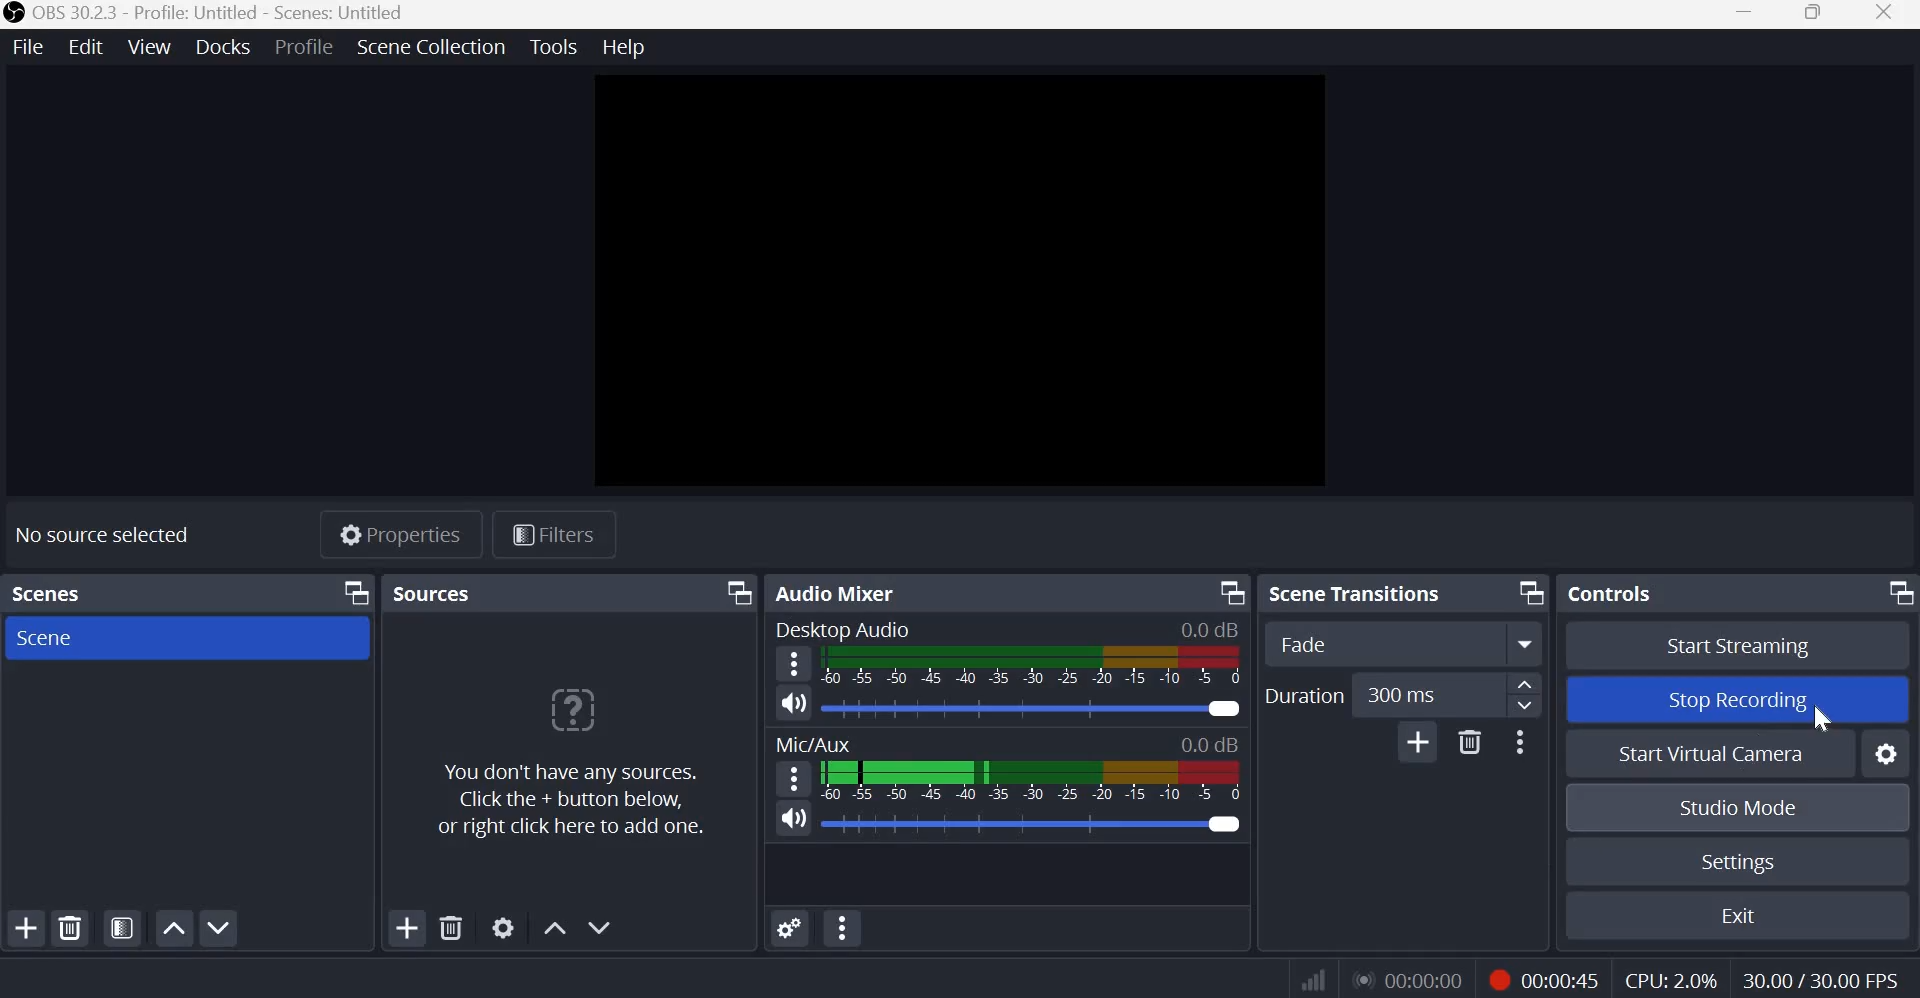 The width and height of the screenshot is (1920, 998). I want to click on No sources selected, so click(106, 533).